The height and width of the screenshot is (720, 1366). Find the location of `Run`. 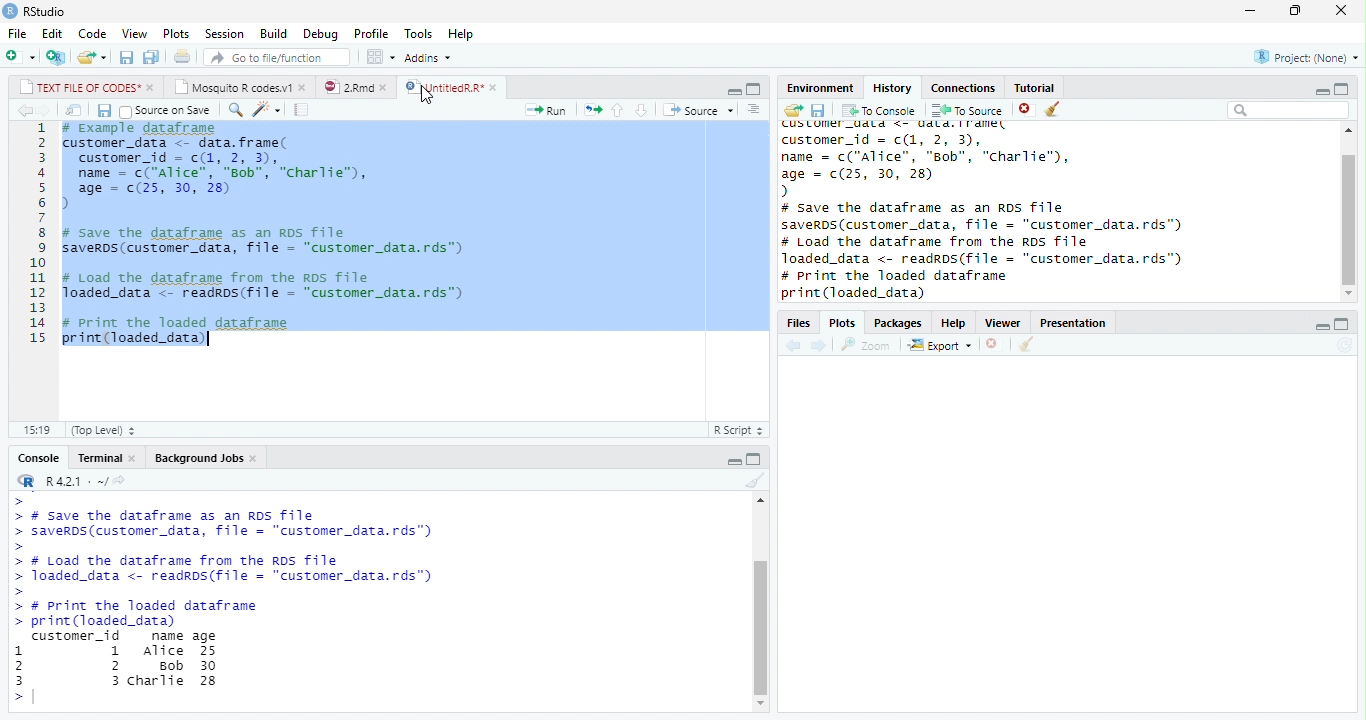

Run is located at coordinates (545, 110).